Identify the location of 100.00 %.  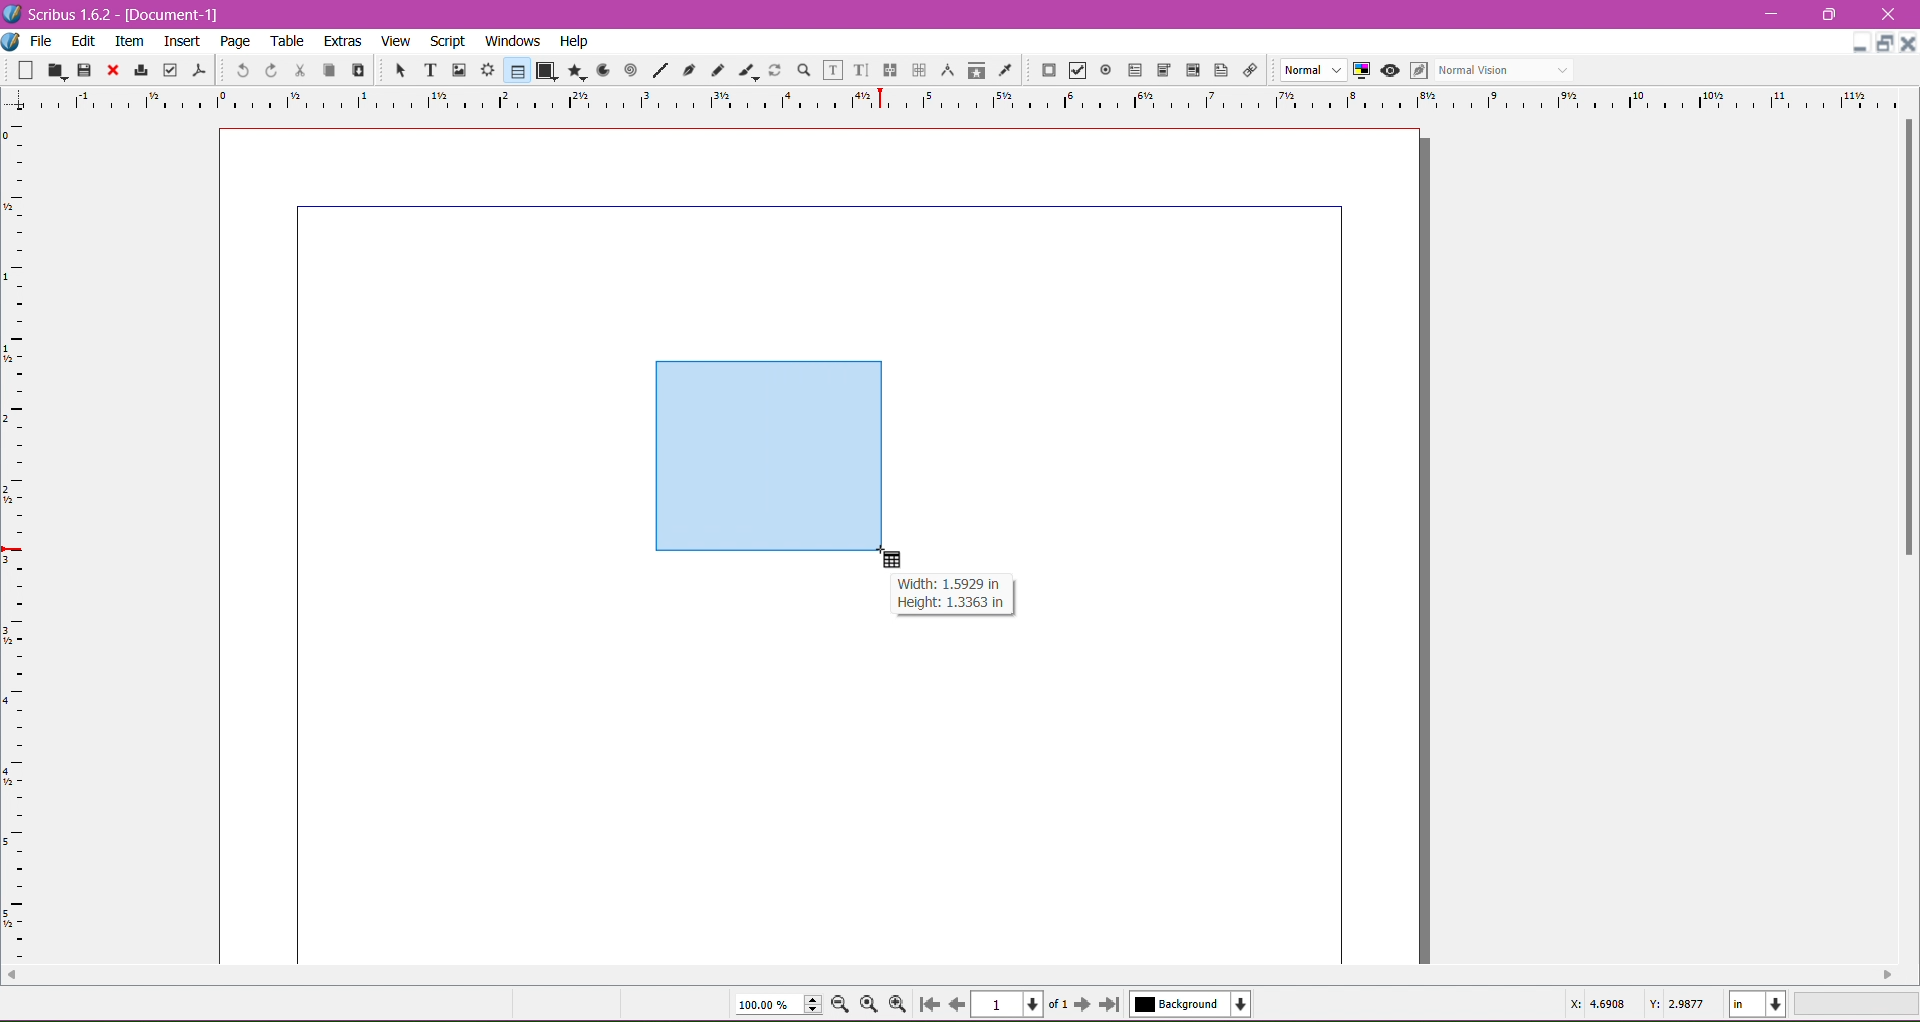
(778, 1005).